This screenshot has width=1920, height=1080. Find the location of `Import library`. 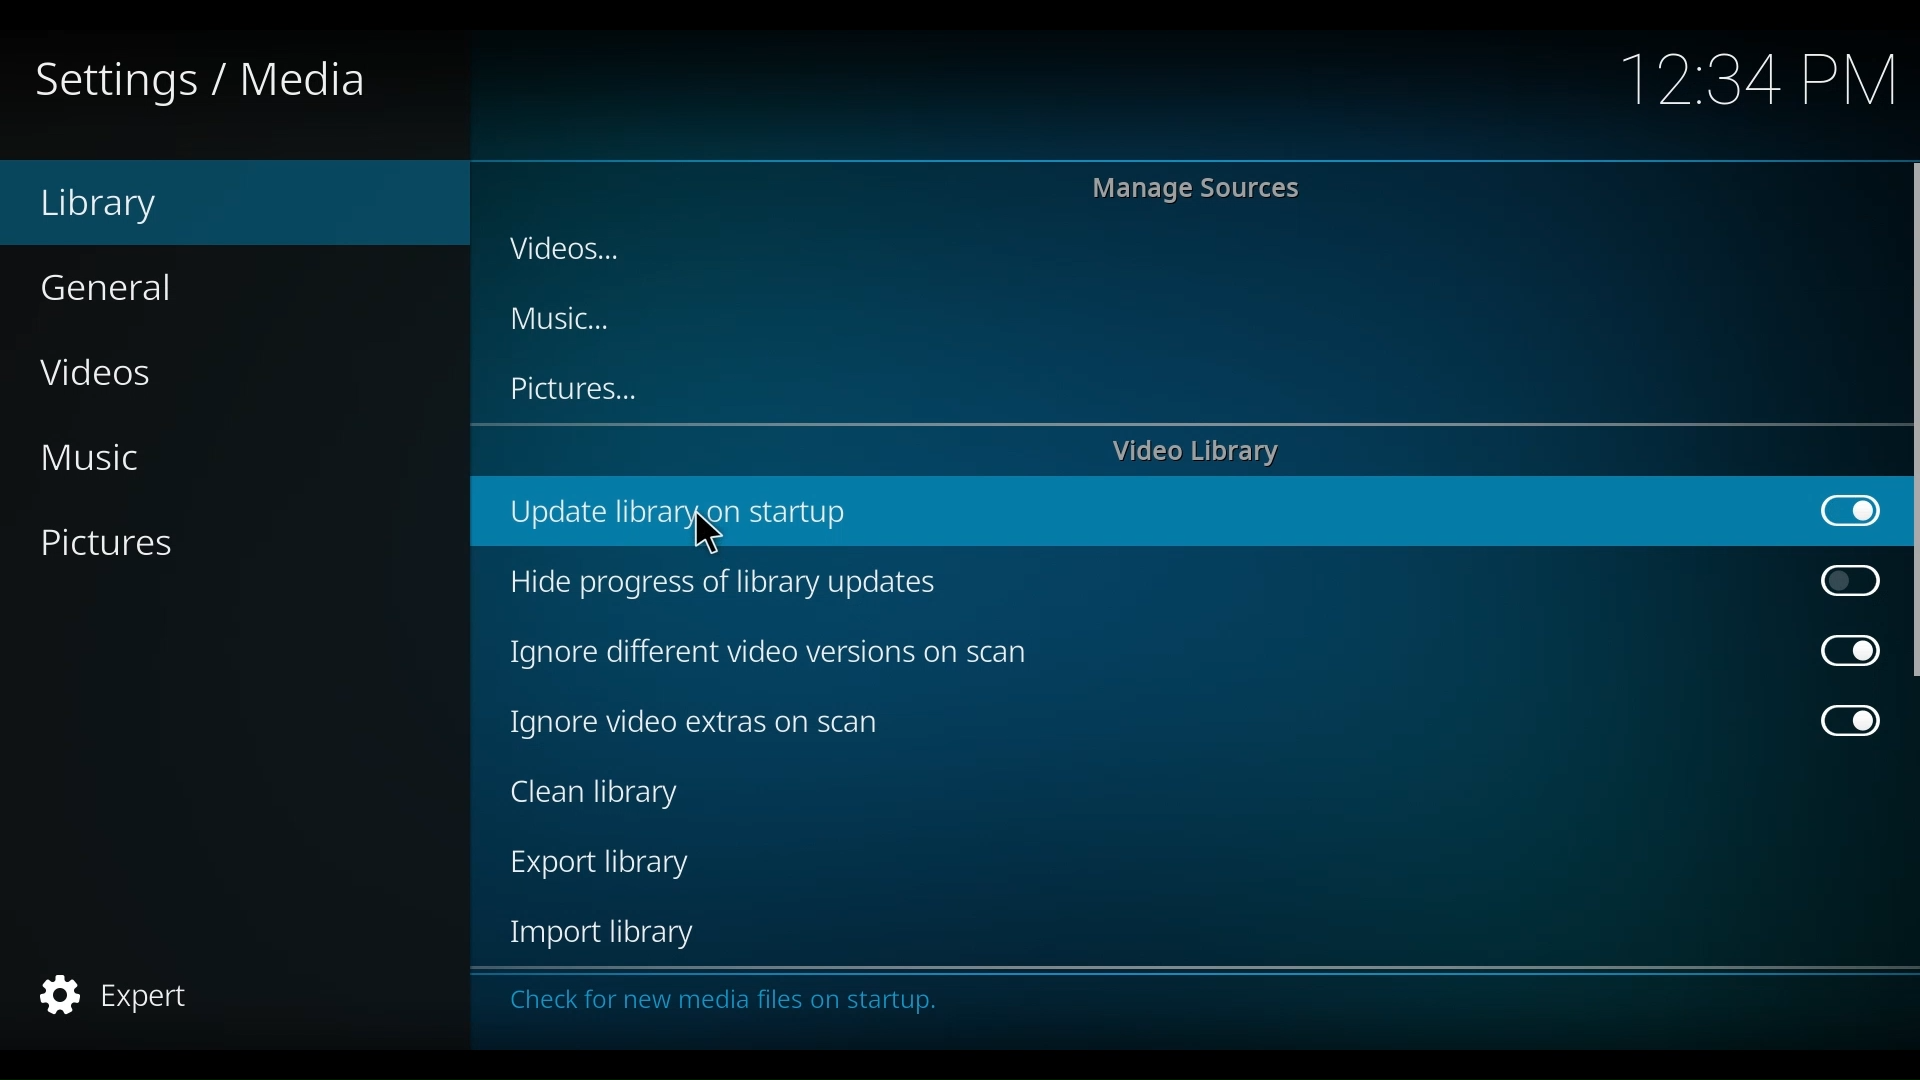

Import library is located at coordinates (615, 933).